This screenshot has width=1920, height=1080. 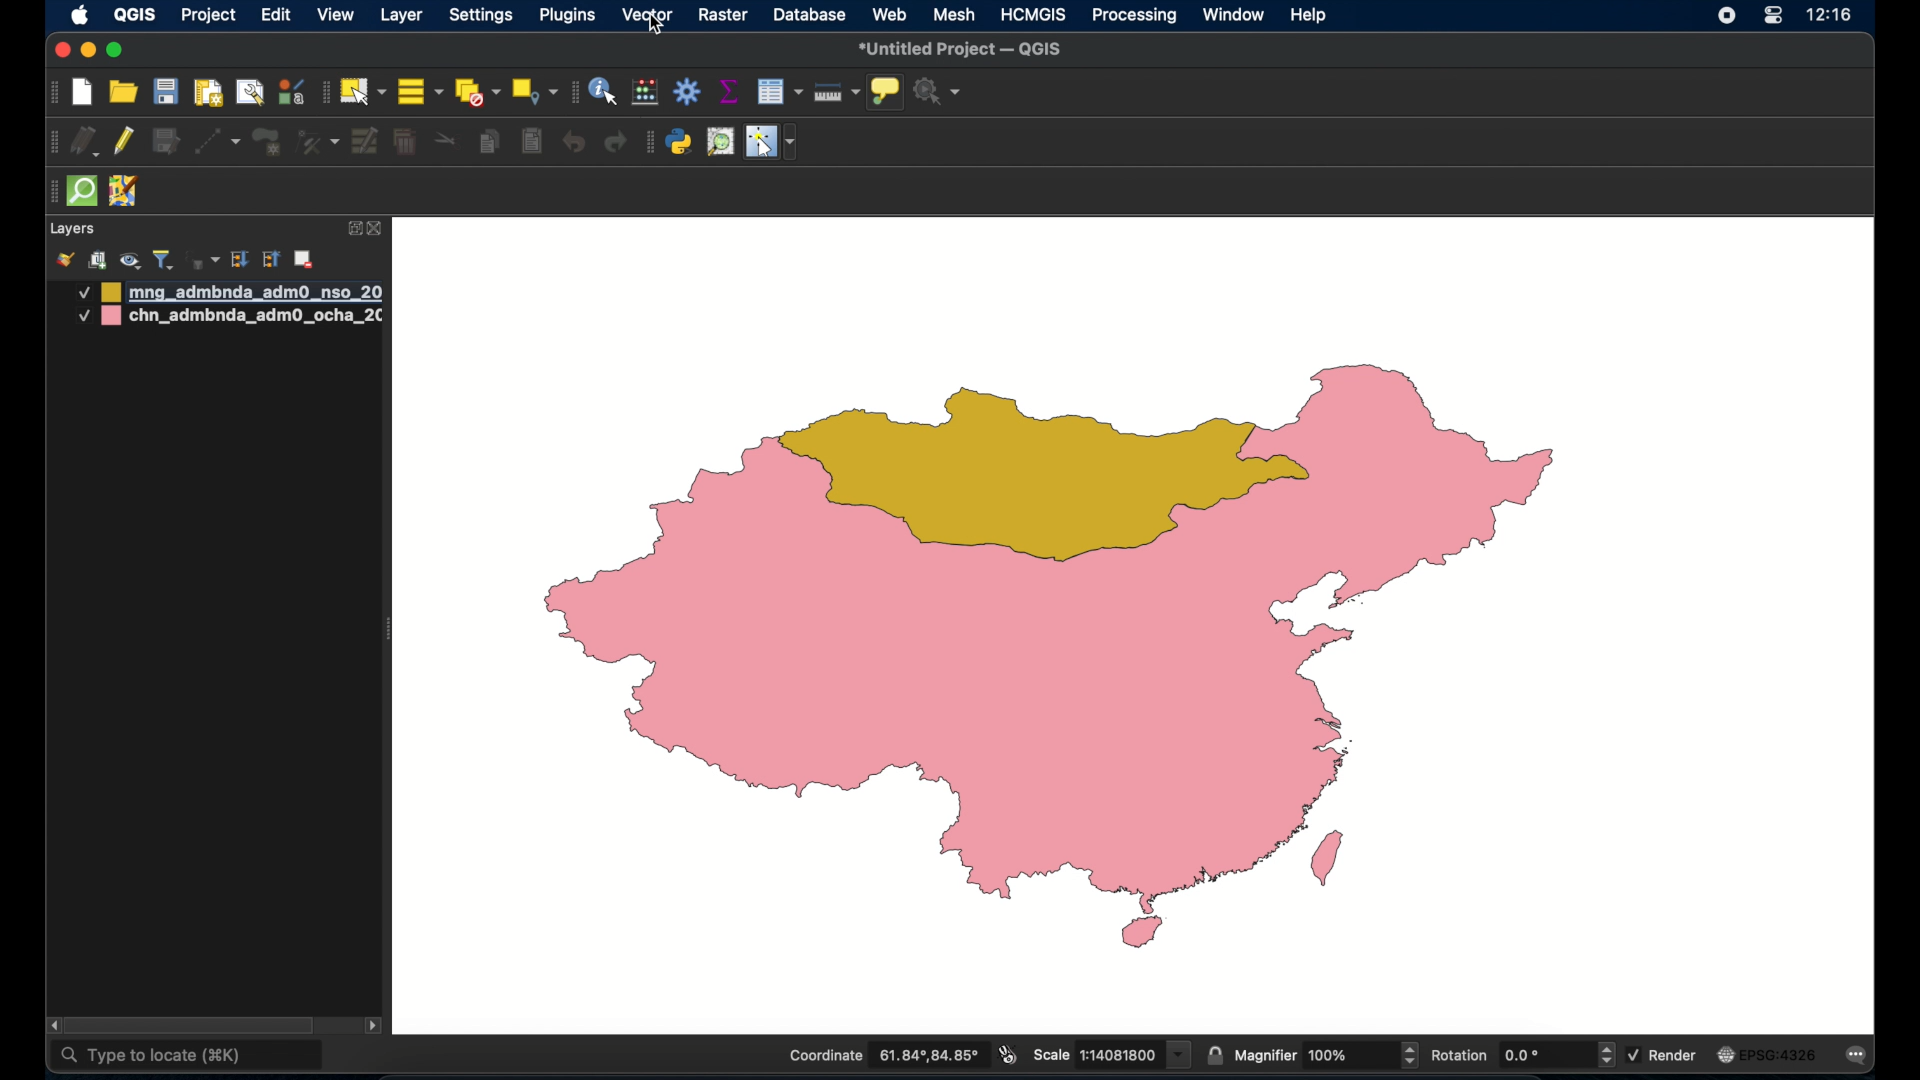 What do you see at coordinates (60, 51) in the screenshot?
I see `close` at bounding box center [60, 51].